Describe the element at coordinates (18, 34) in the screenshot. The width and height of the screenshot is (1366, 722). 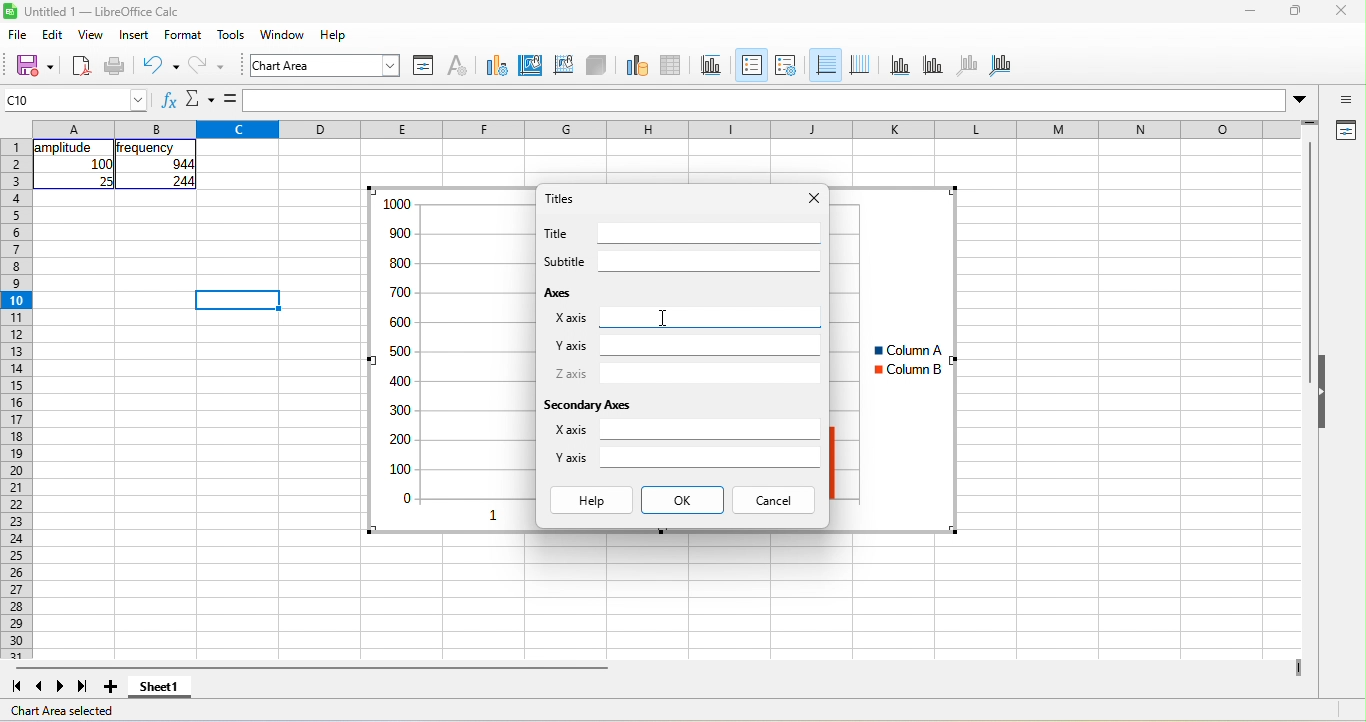
I see `file` at that location.